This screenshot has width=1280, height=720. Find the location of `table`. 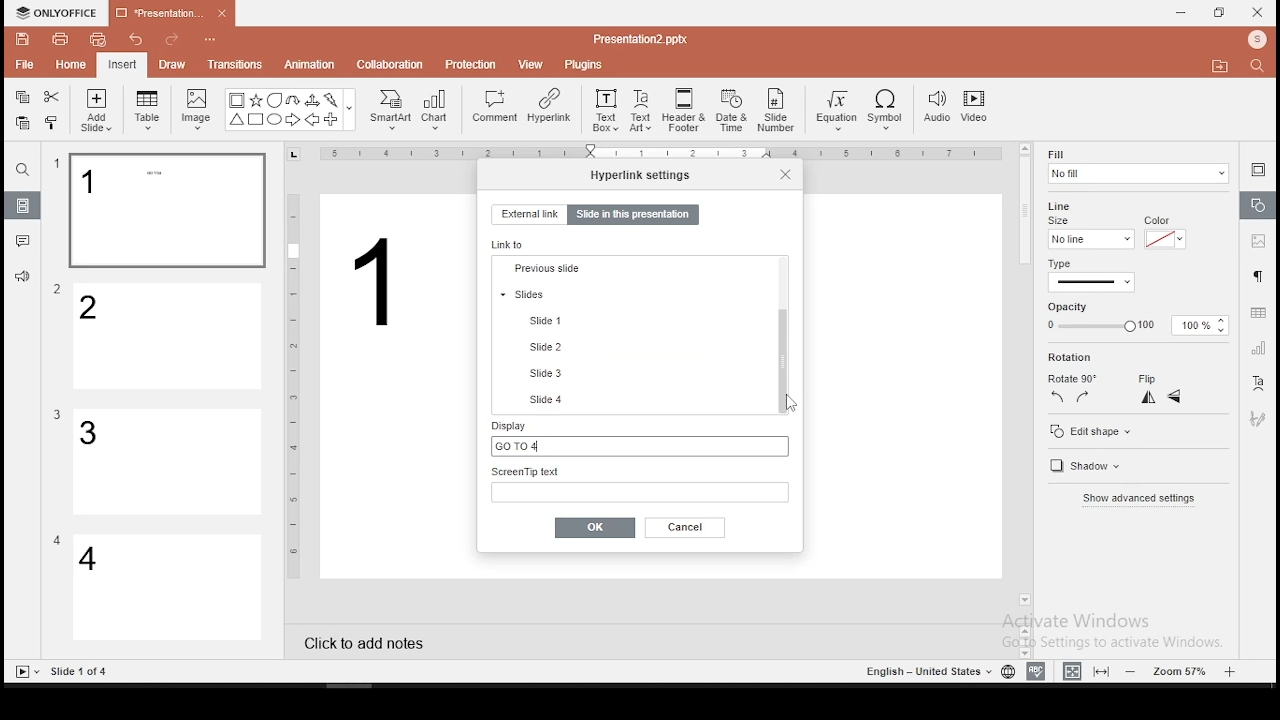

table is located at coordinates (147, 107).